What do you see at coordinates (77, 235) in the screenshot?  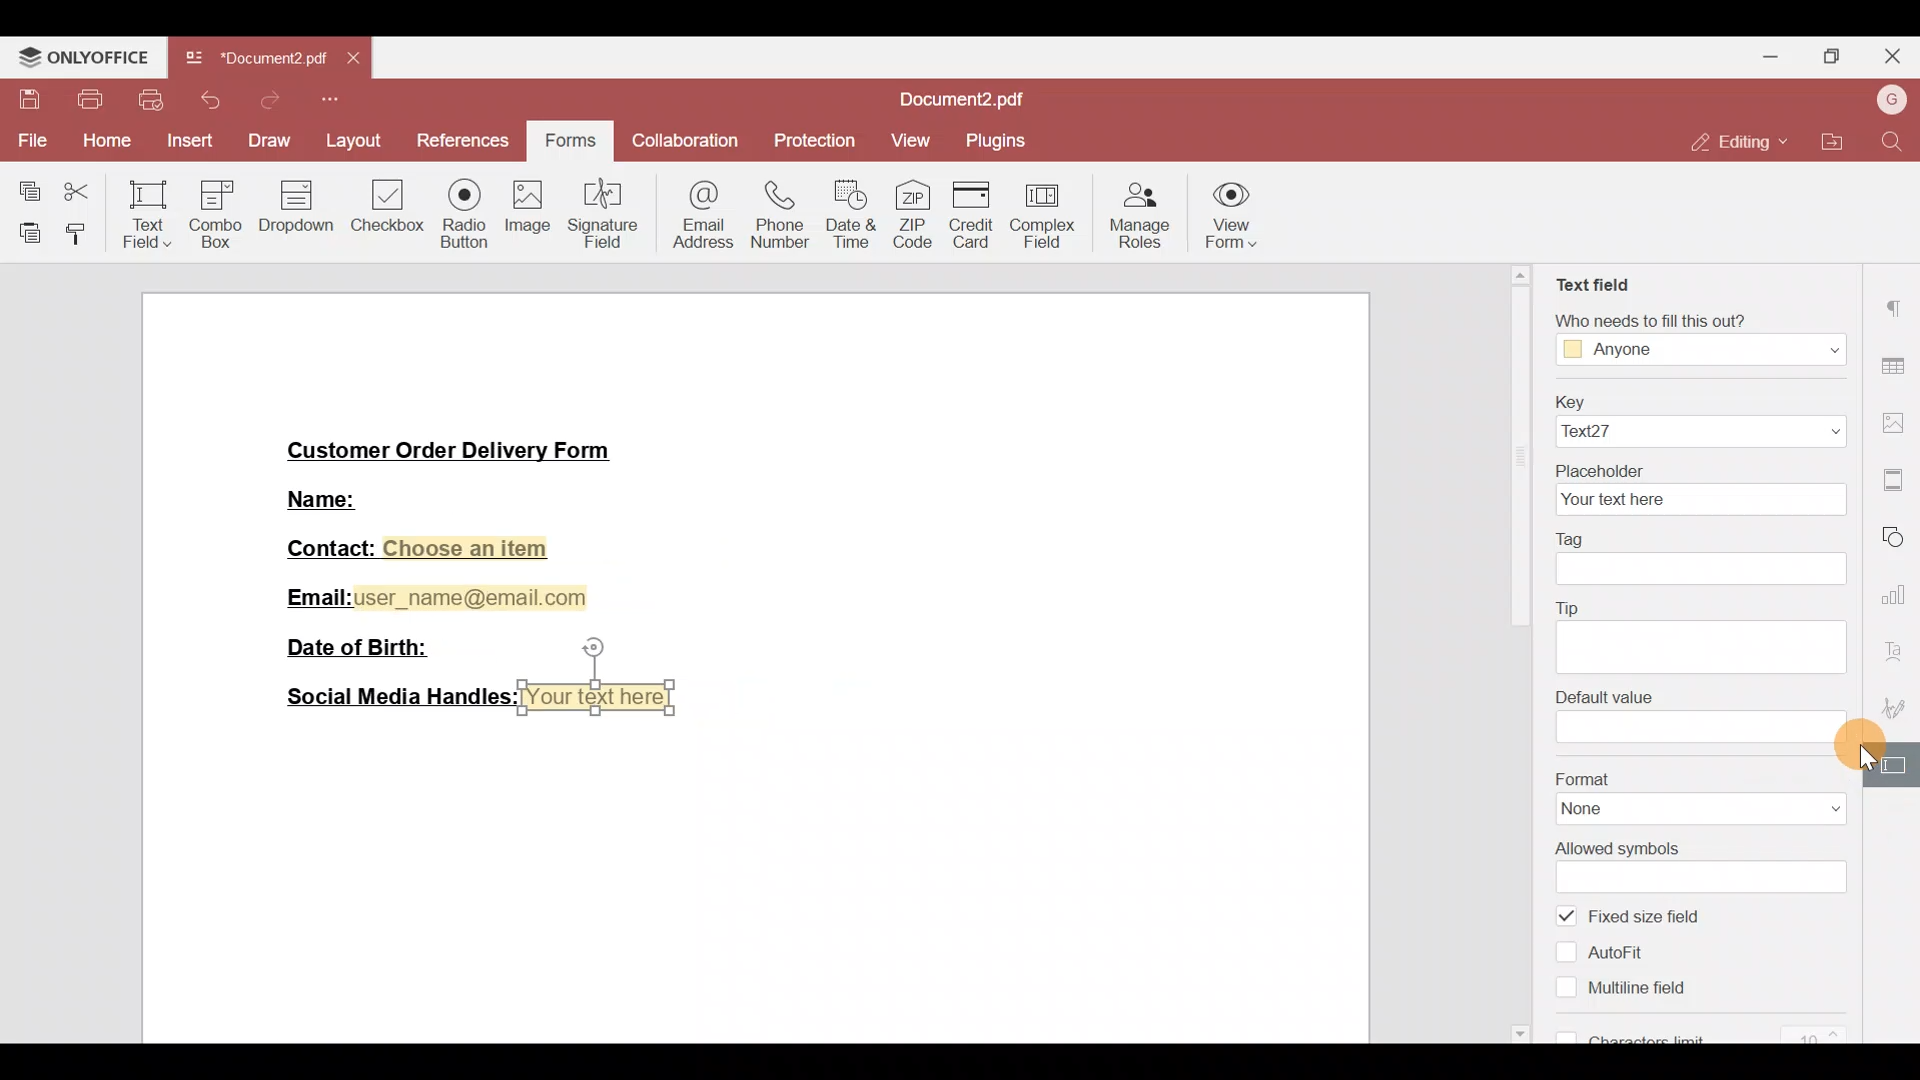 I see `Copy style` at bounding box center [77, 235].